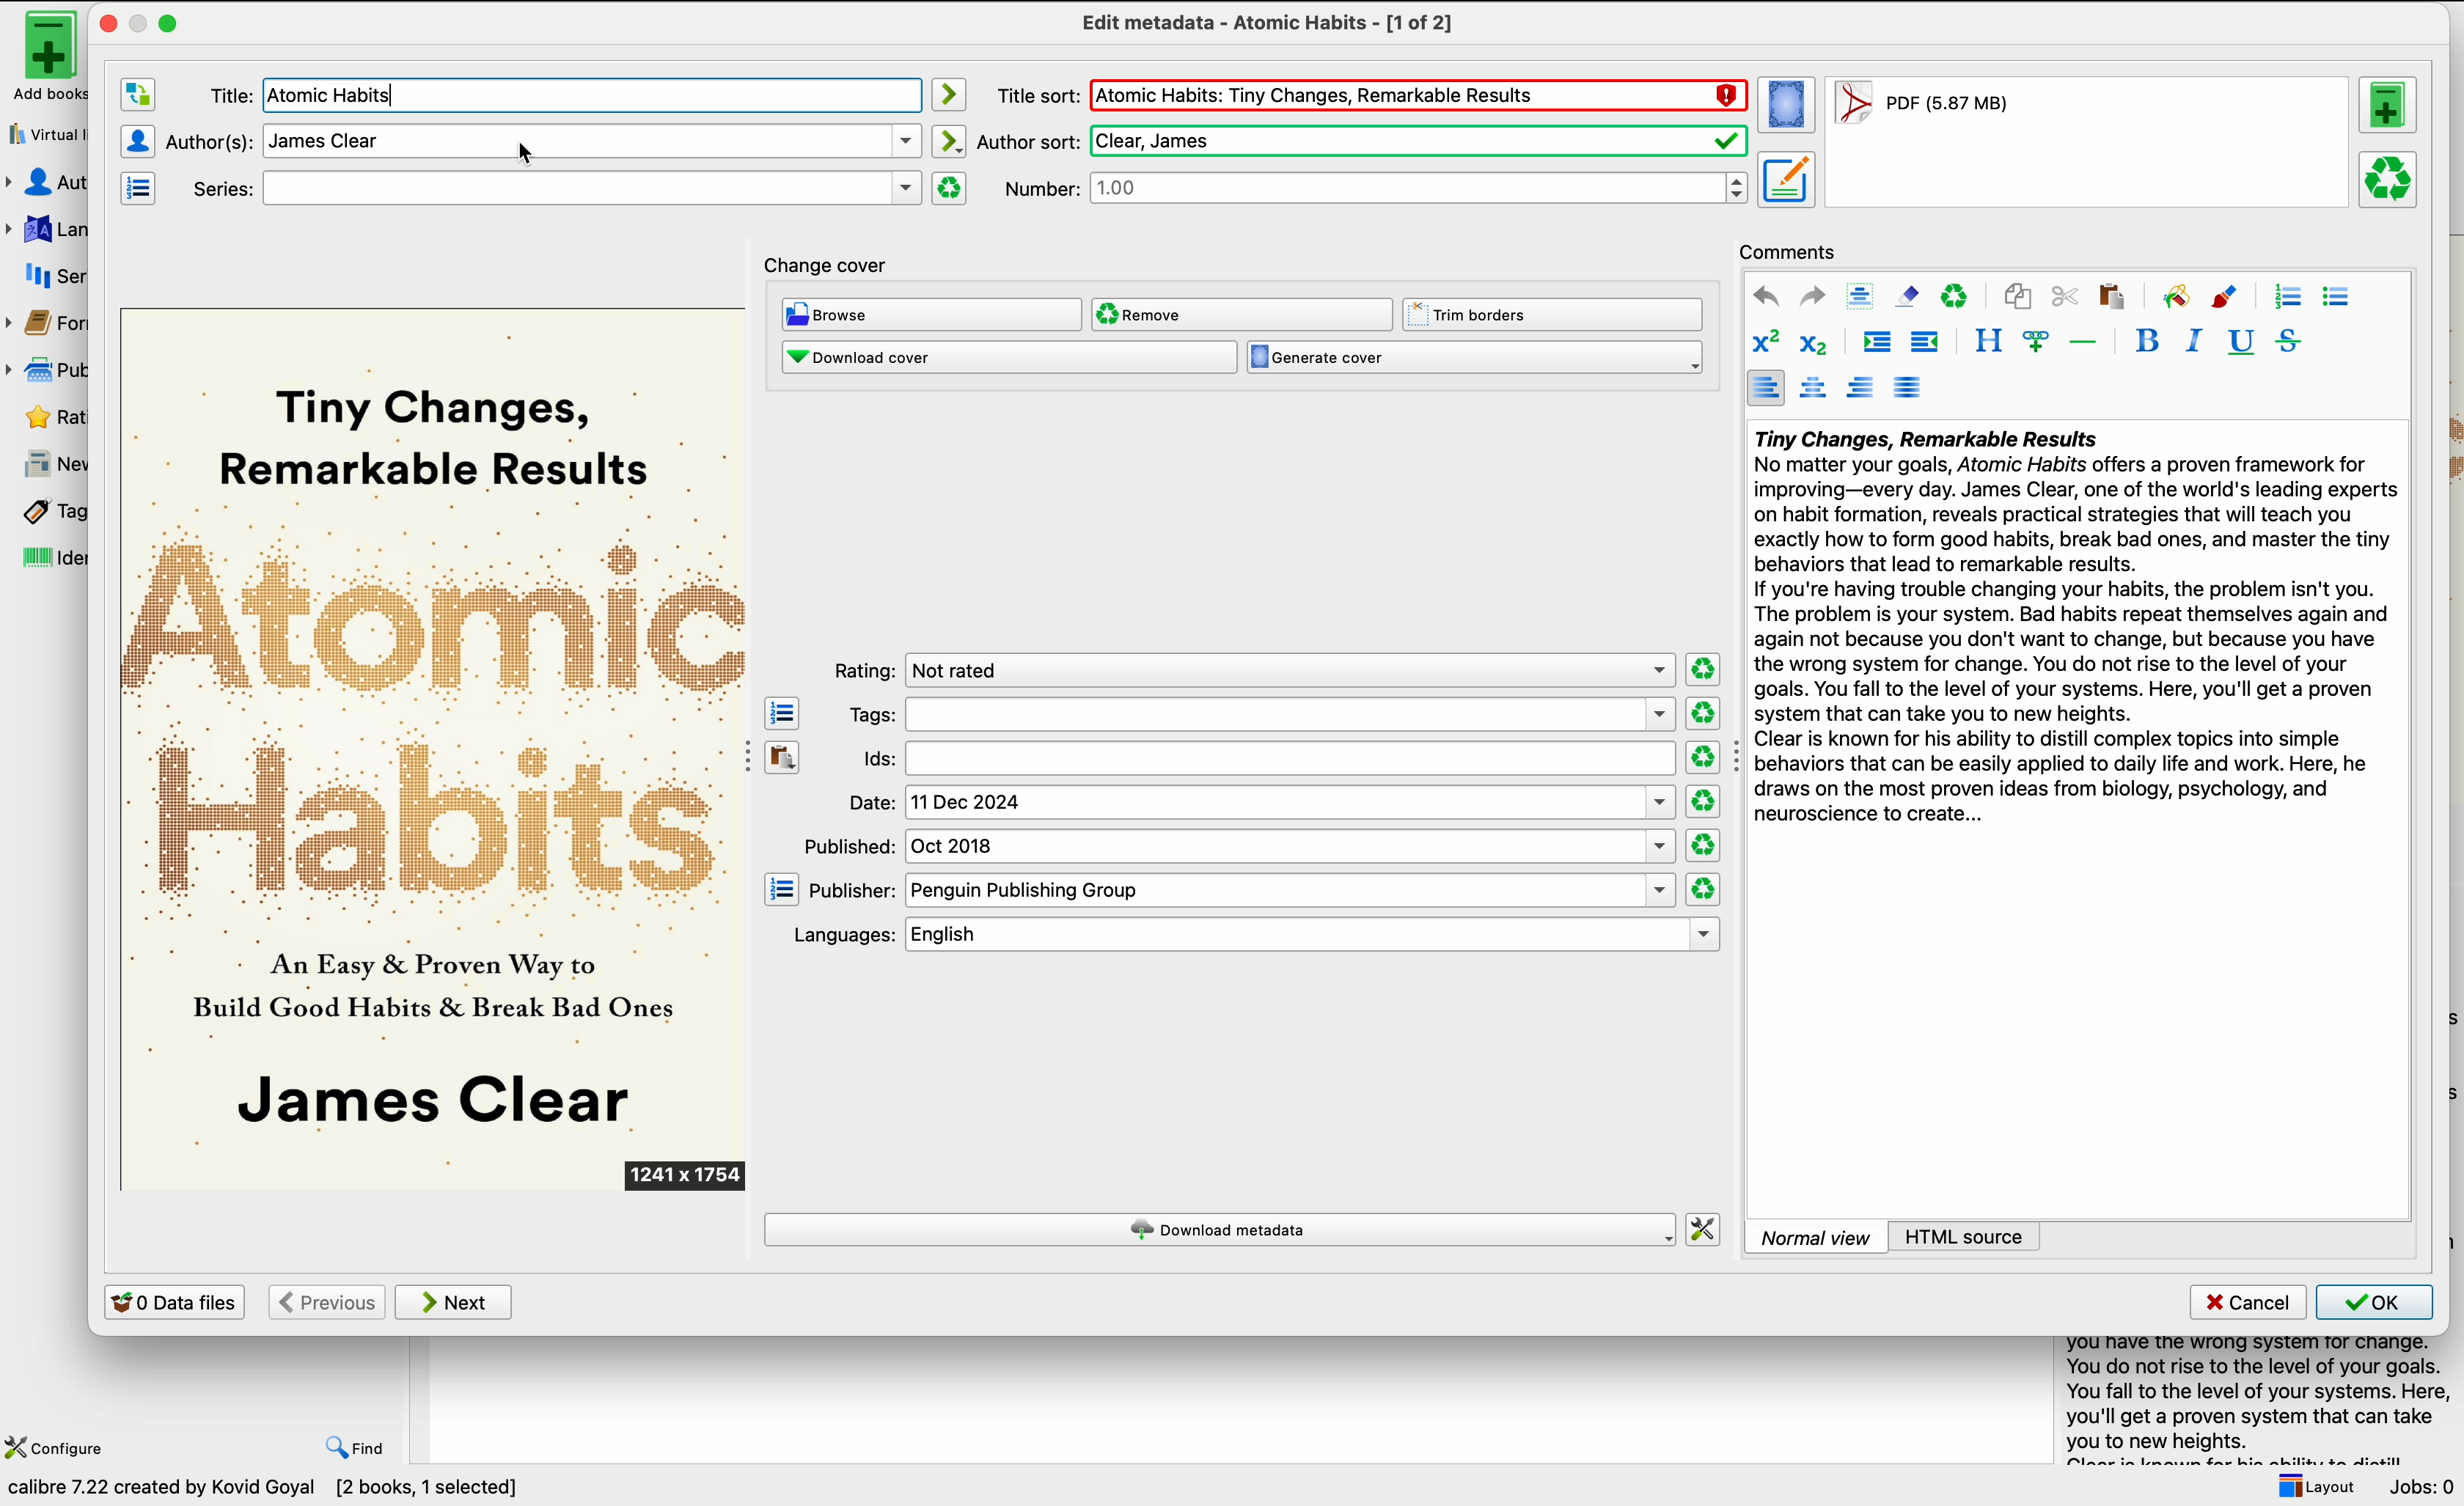 The image size is (2464, 1506). I want to click on superscript, so click(1764, 342).